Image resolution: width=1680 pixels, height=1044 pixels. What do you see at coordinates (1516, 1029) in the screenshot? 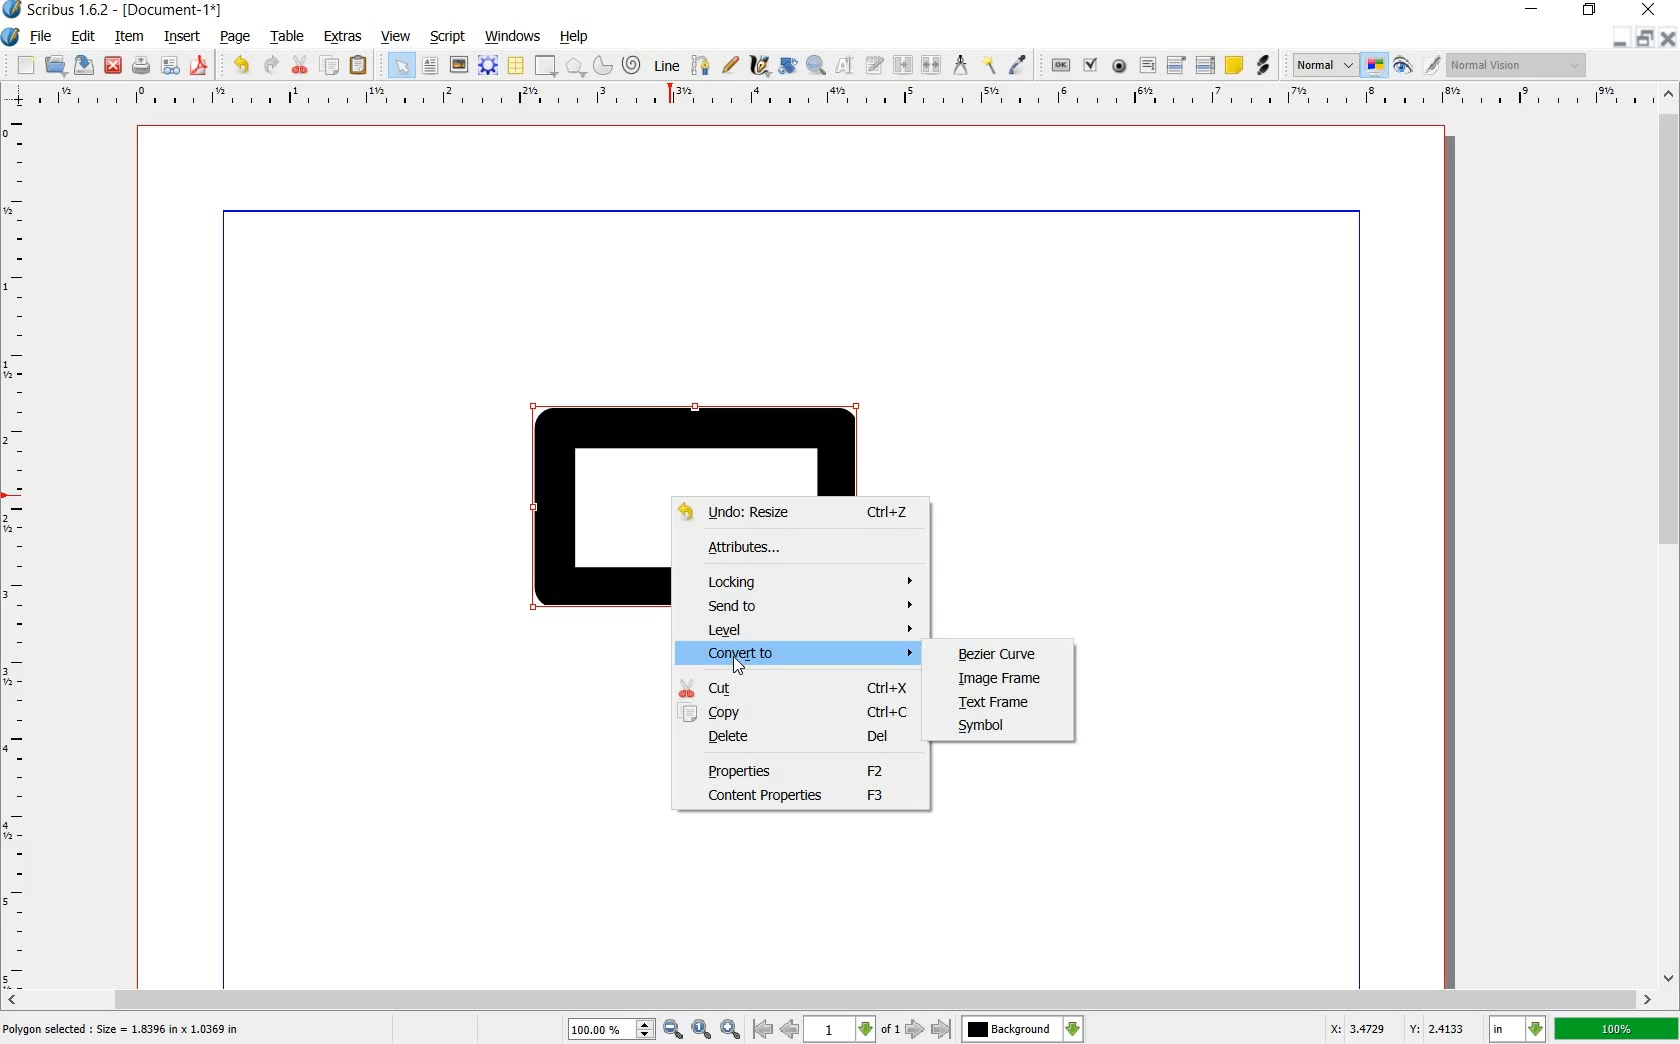
I see `set unit` at bounding box center [1516, 1029].